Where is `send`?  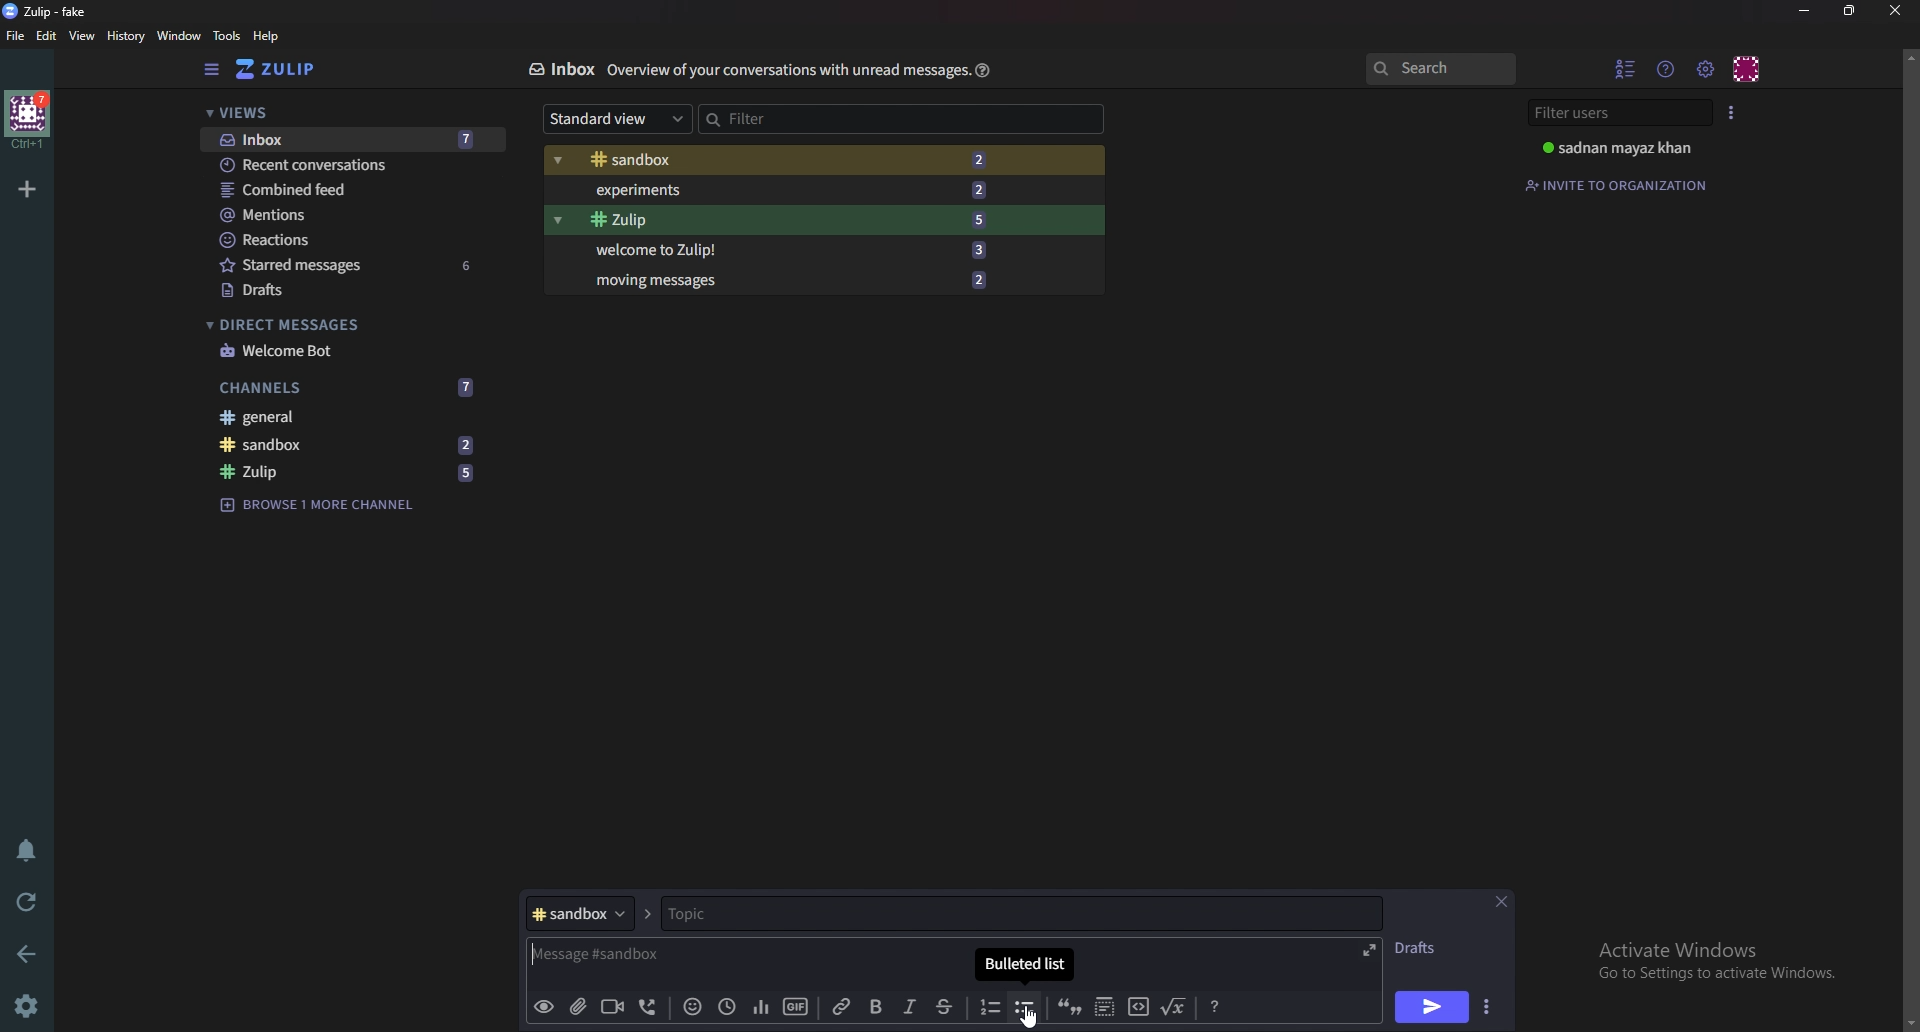 send is located at coordinates (1429, 1009).